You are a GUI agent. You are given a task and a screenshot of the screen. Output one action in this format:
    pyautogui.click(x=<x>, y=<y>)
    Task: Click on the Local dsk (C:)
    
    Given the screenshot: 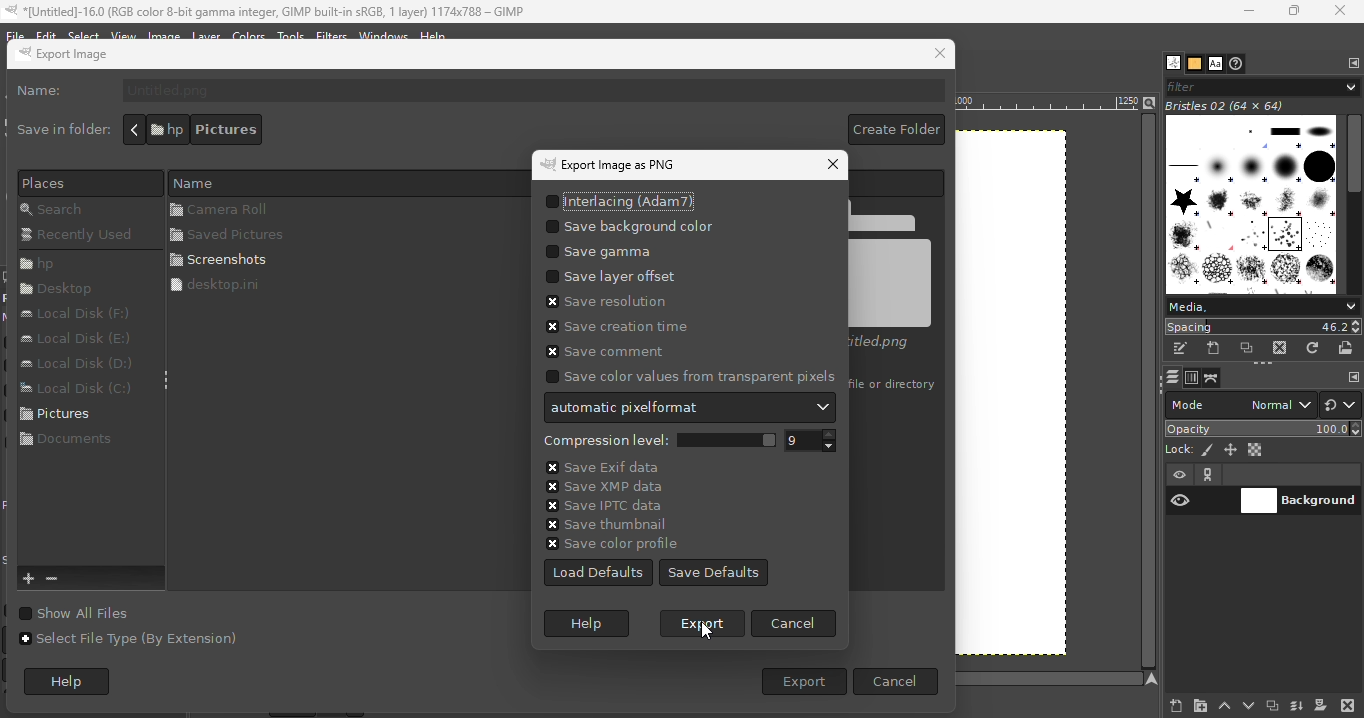 What is the action you would take?
    pyautogui.click(x=75, y=390)
    